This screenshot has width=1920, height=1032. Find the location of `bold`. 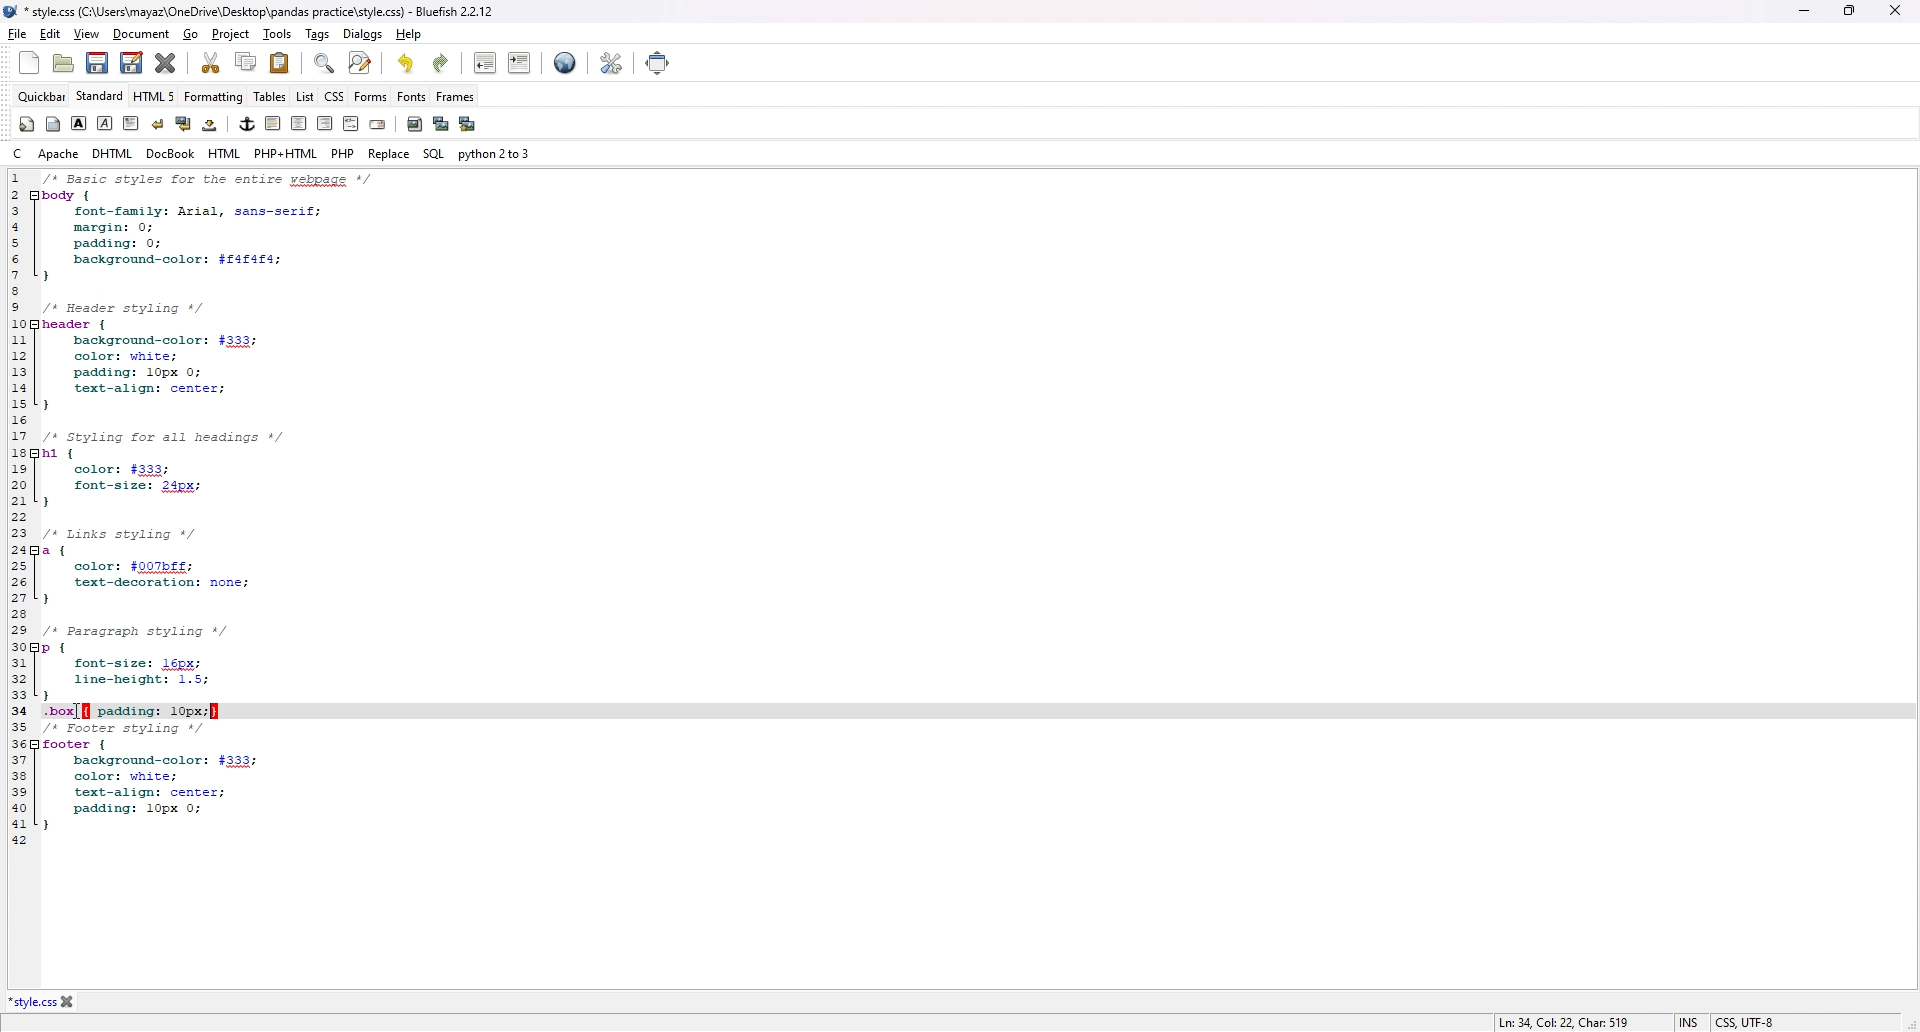

bold is located at coordinates (80, 124).